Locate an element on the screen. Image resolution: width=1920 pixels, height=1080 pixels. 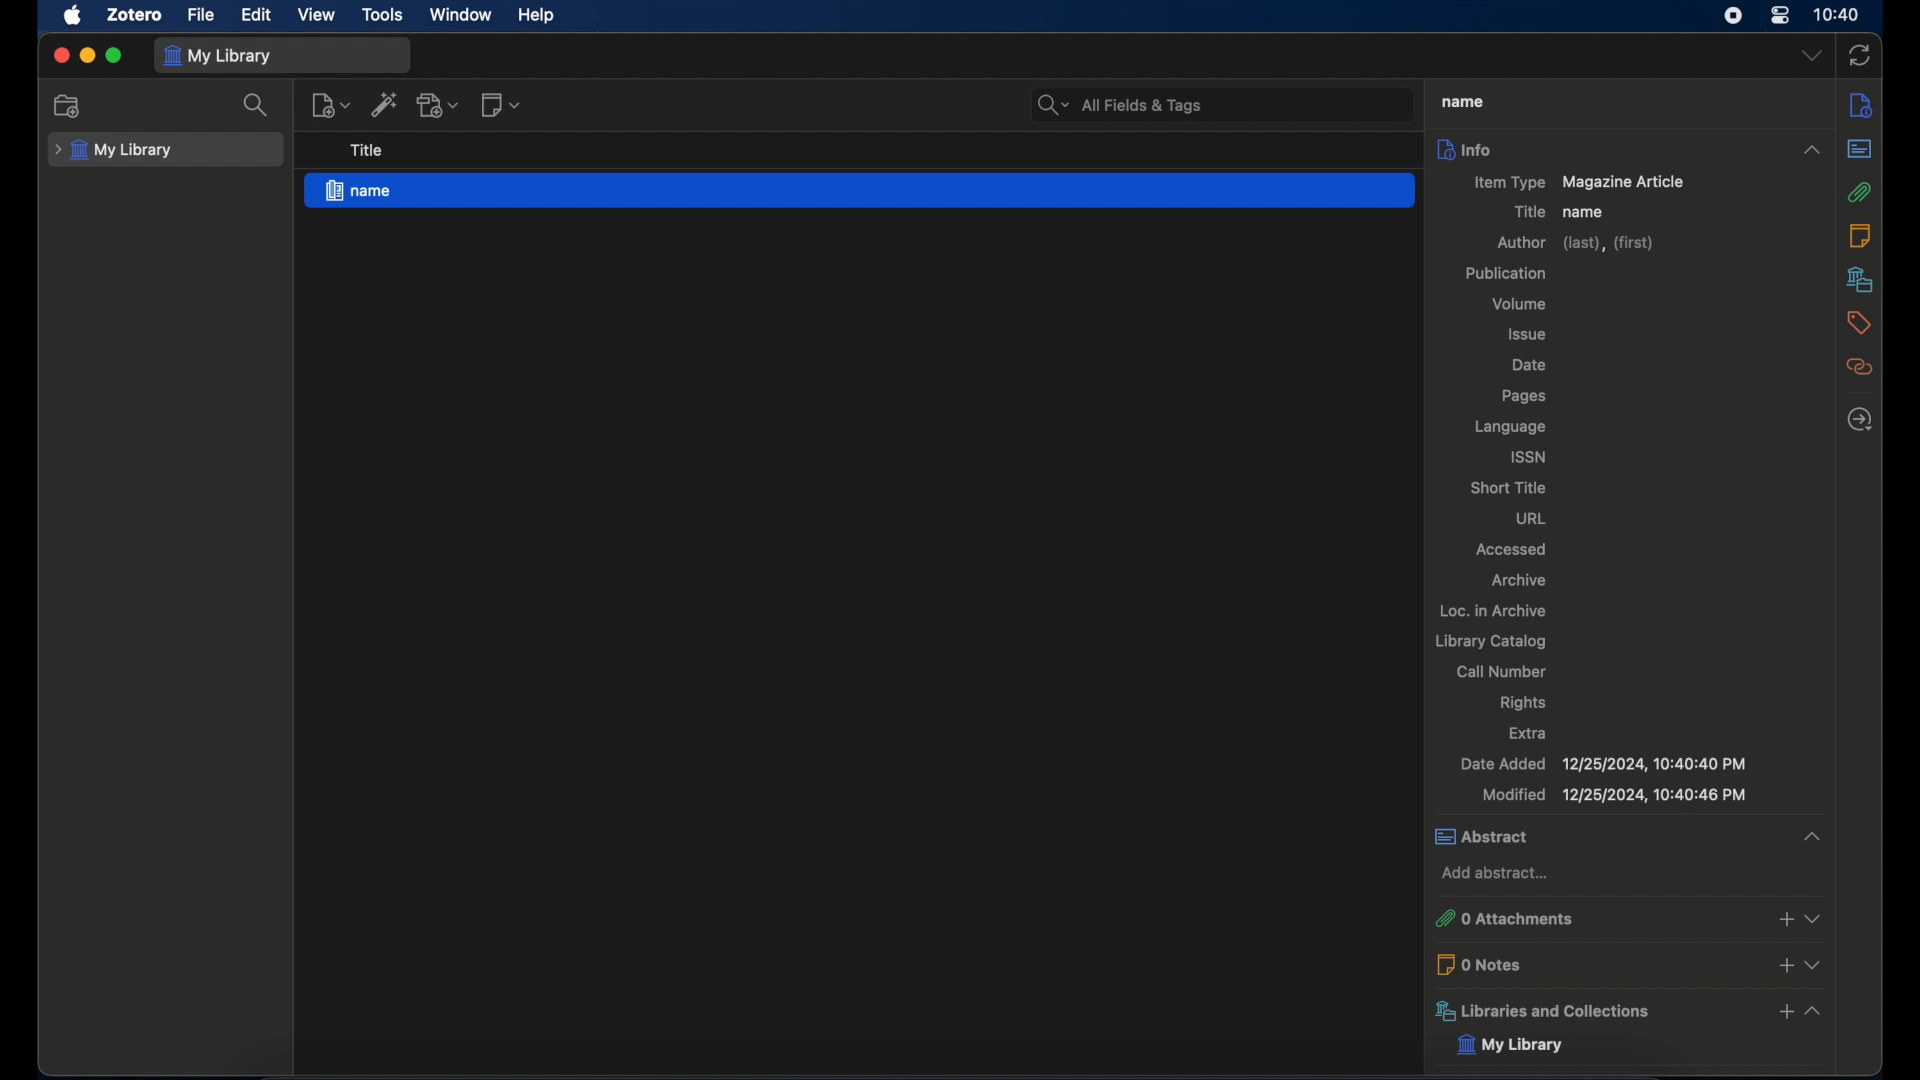
time is located at coordinates (1838, 13).